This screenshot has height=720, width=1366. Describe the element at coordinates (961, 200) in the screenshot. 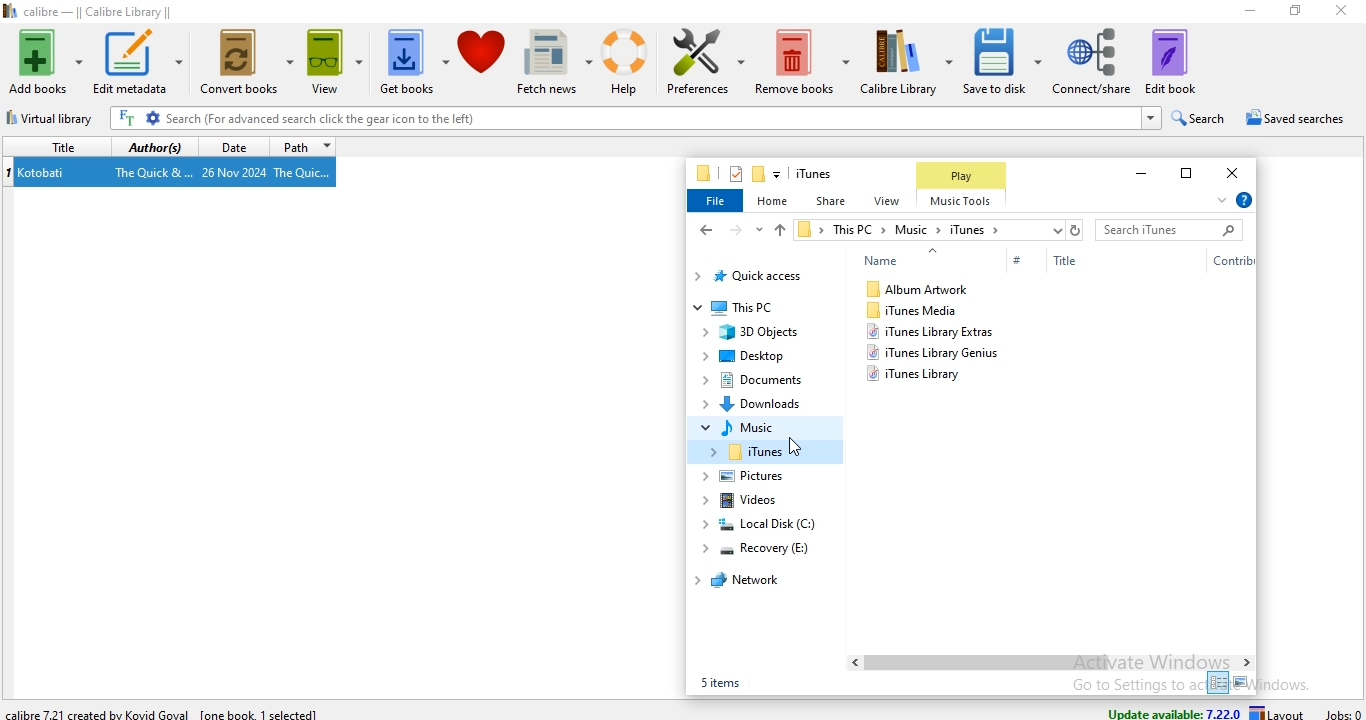

I see `Music Tools` at that location.